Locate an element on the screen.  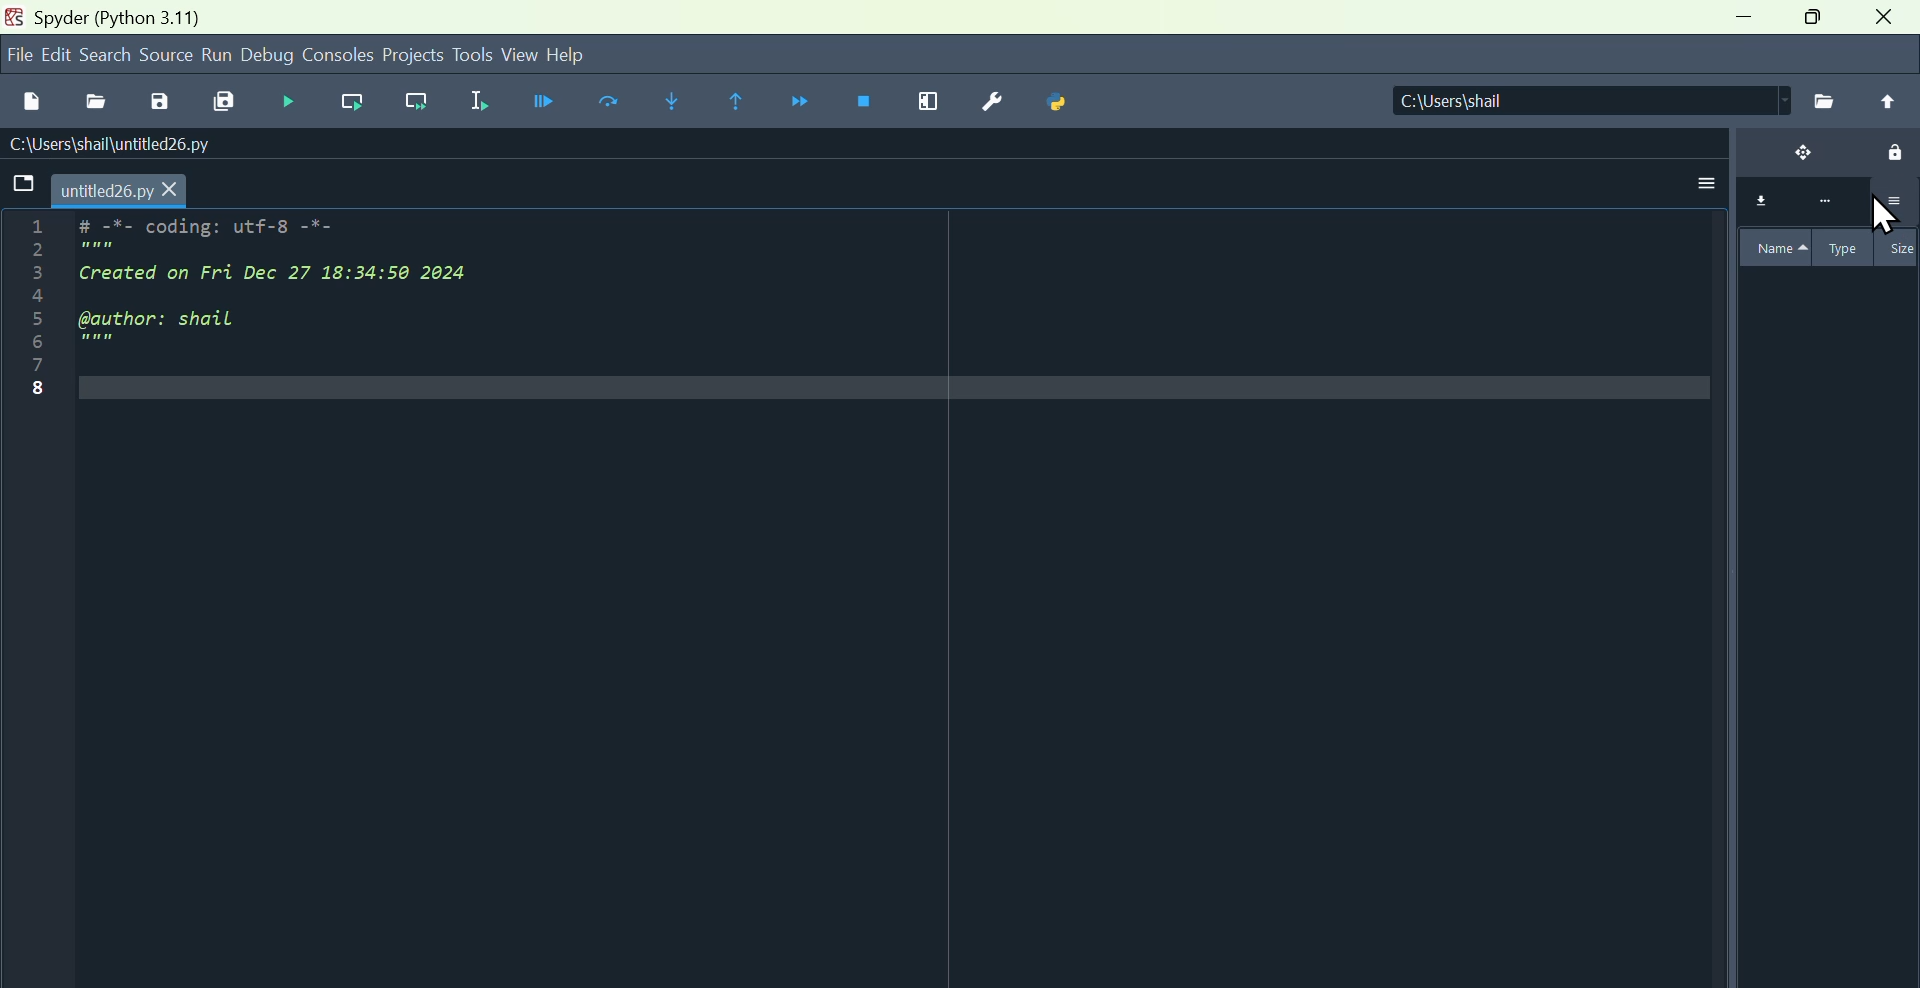
tools is located at coordinates (473, 54).